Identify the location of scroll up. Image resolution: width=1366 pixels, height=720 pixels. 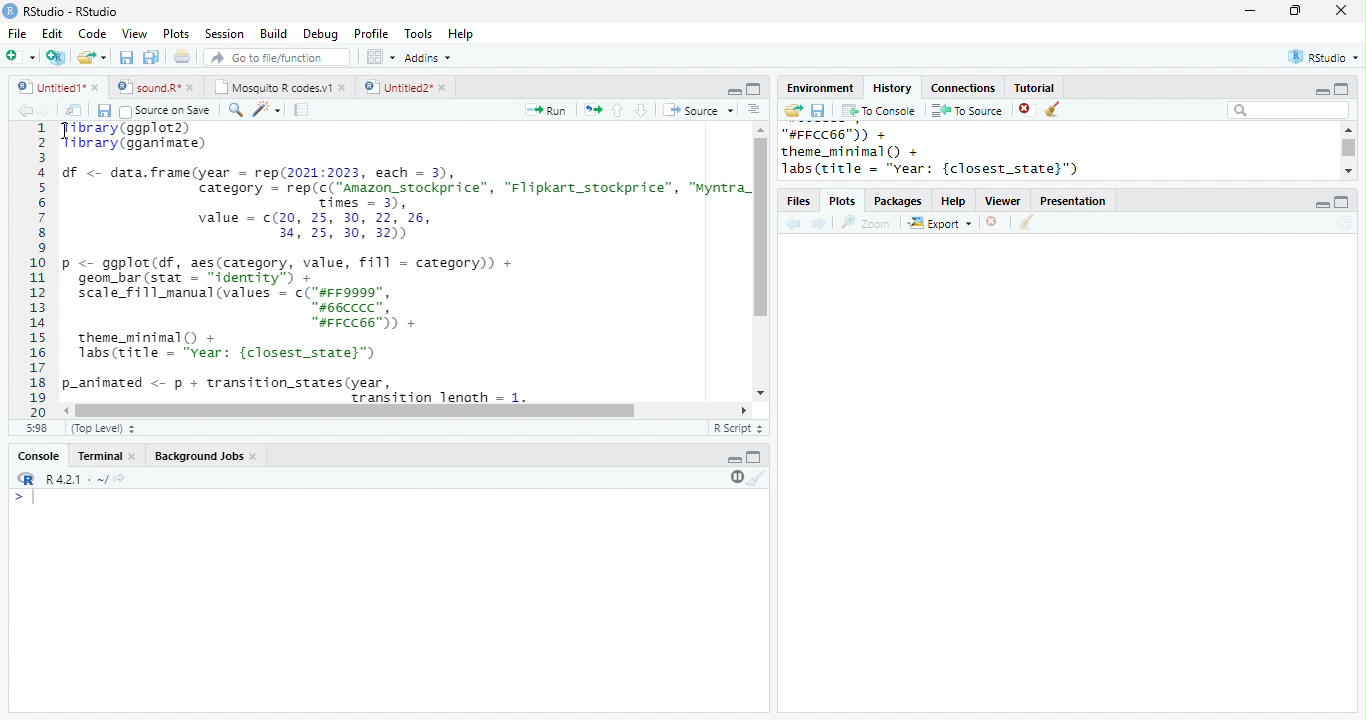
(1349, 129).